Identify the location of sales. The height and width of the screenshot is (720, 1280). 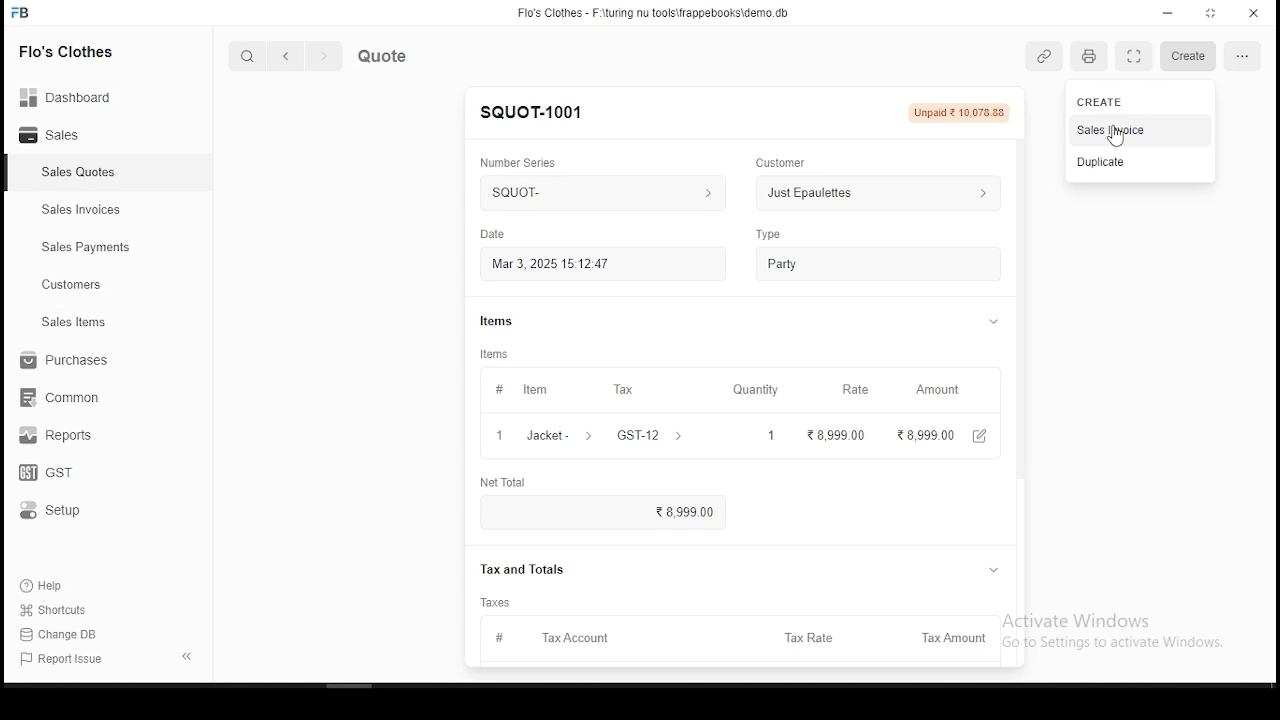
(75, 172).